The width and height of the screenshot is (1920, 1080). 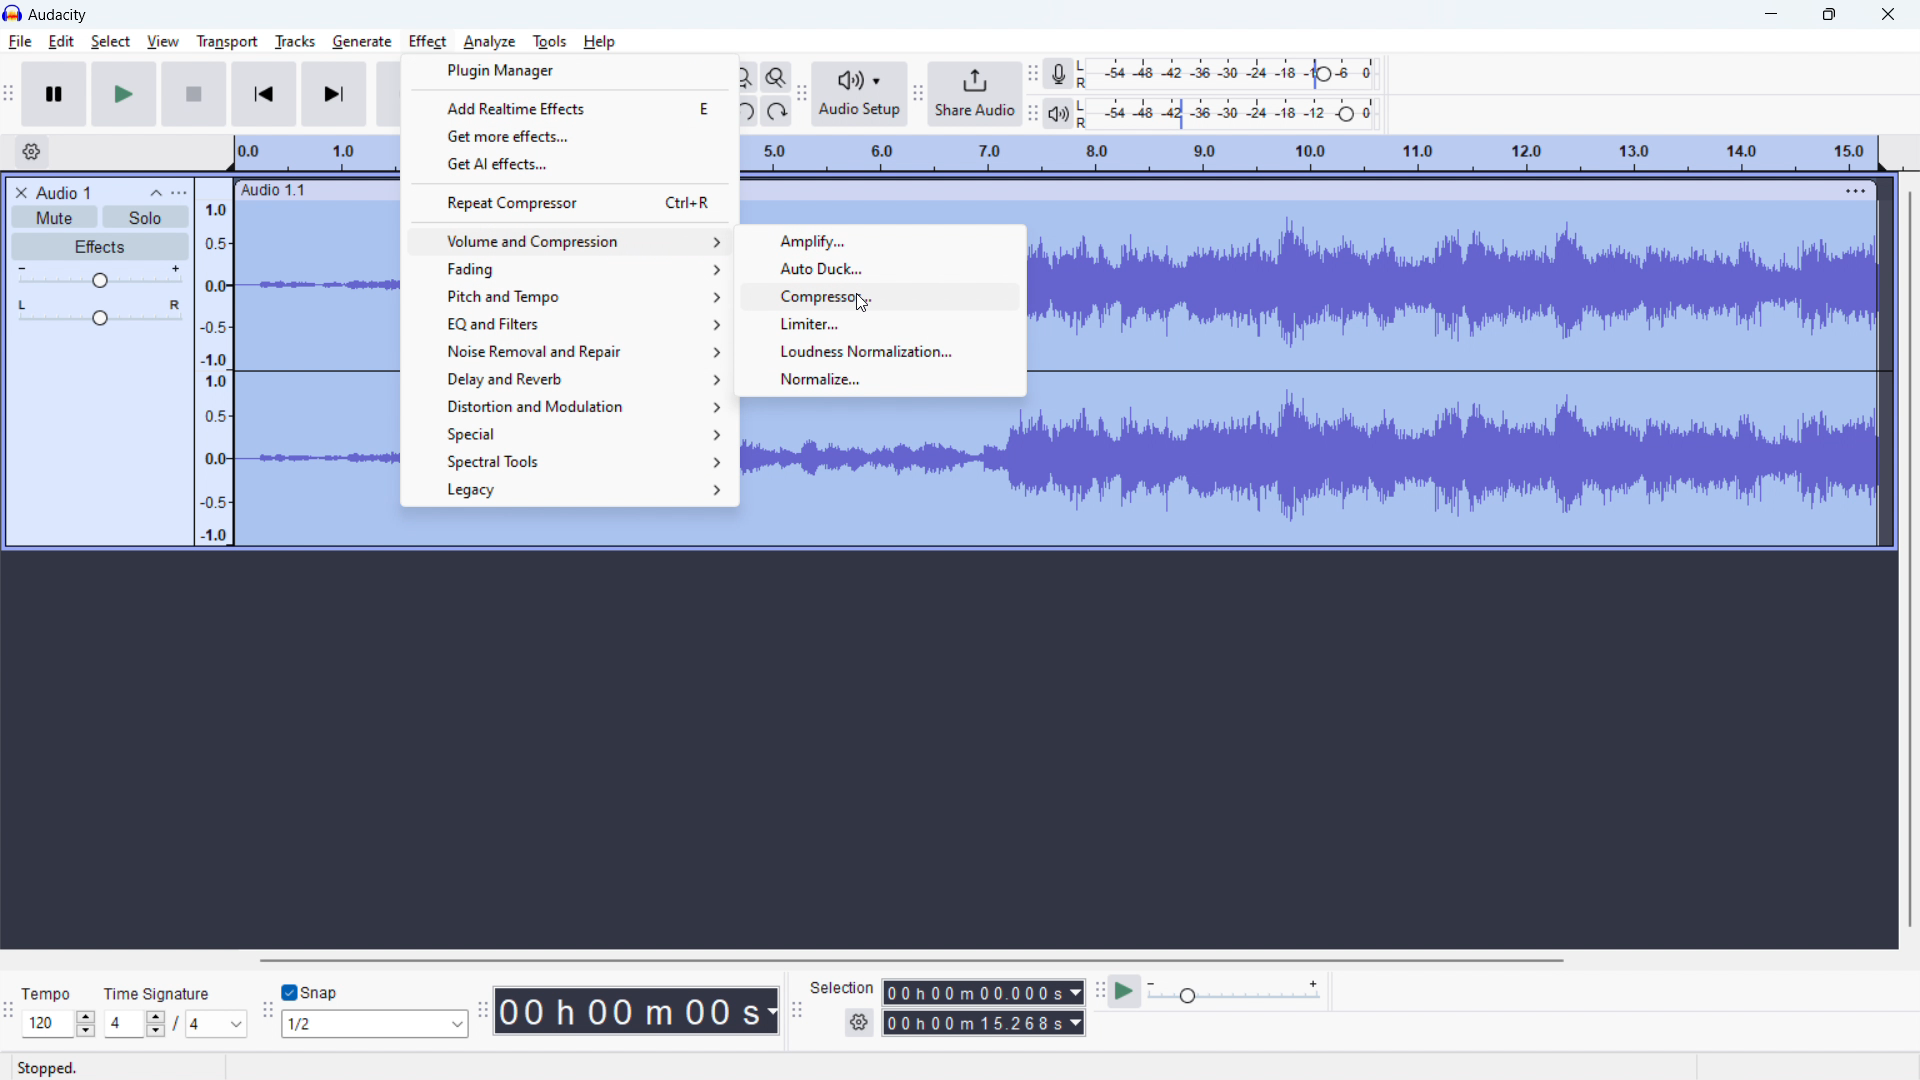 I want to click on pause, so click(x=54, y=94).